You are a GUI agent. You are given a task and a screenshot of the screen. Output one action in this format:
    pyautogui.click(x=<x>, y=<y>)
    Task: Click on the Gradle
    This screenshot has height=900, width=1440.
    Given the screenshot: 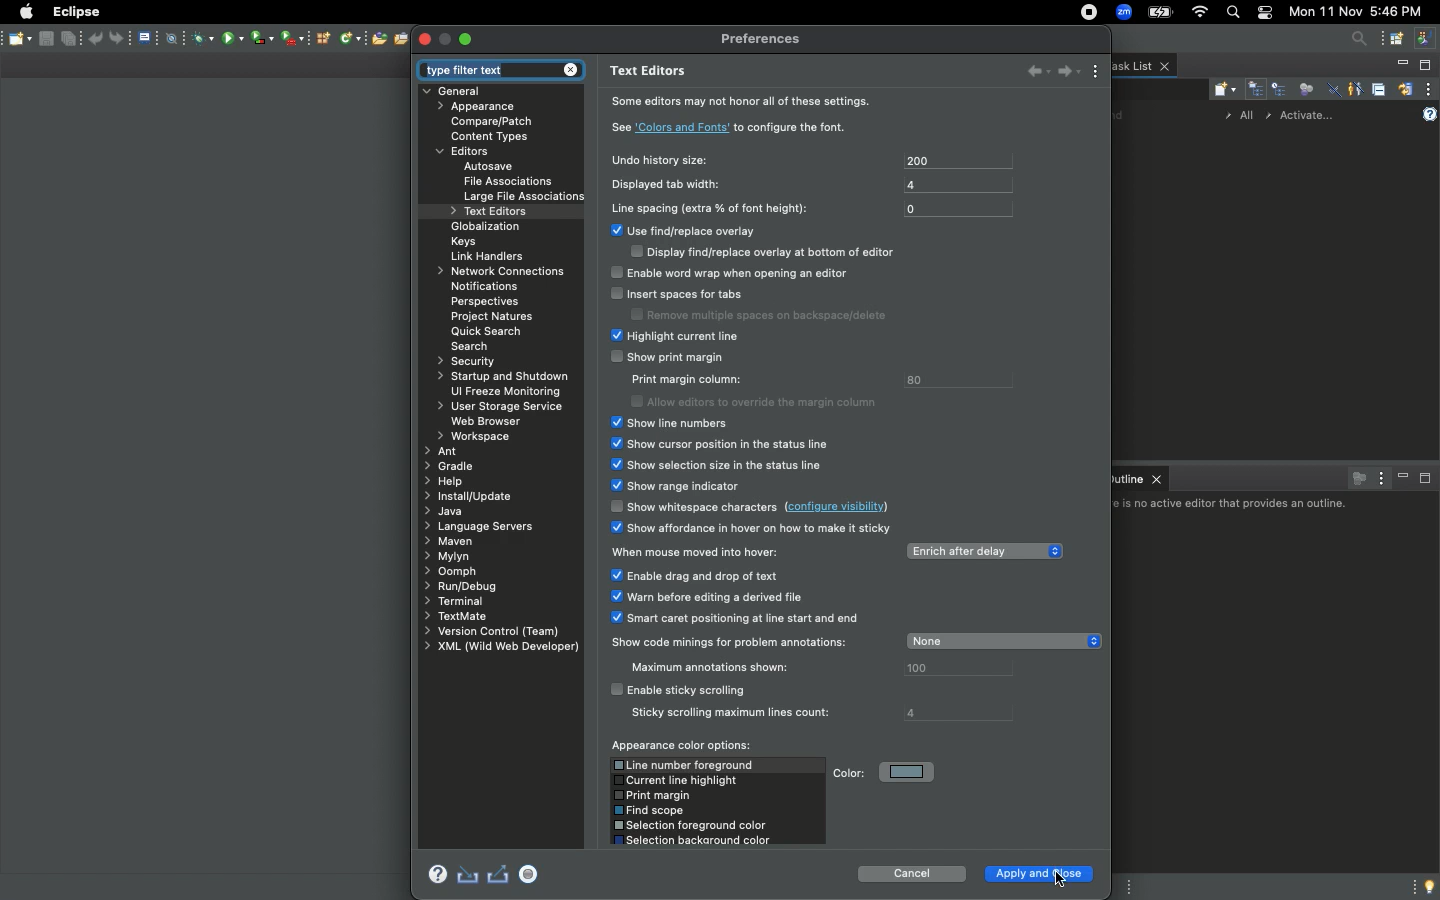 What is the action you would take?
    pyautogui.click(x=451, y=465)
    